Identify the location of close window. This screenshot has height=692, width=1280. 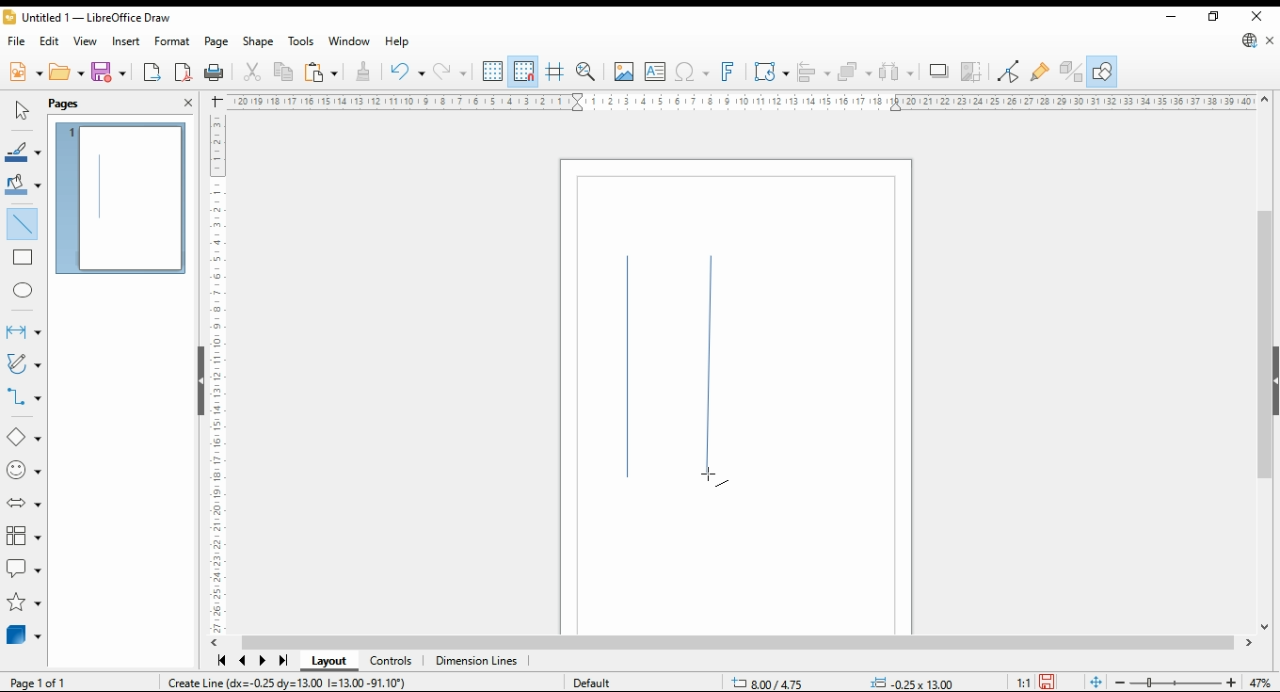
(1254, 17).